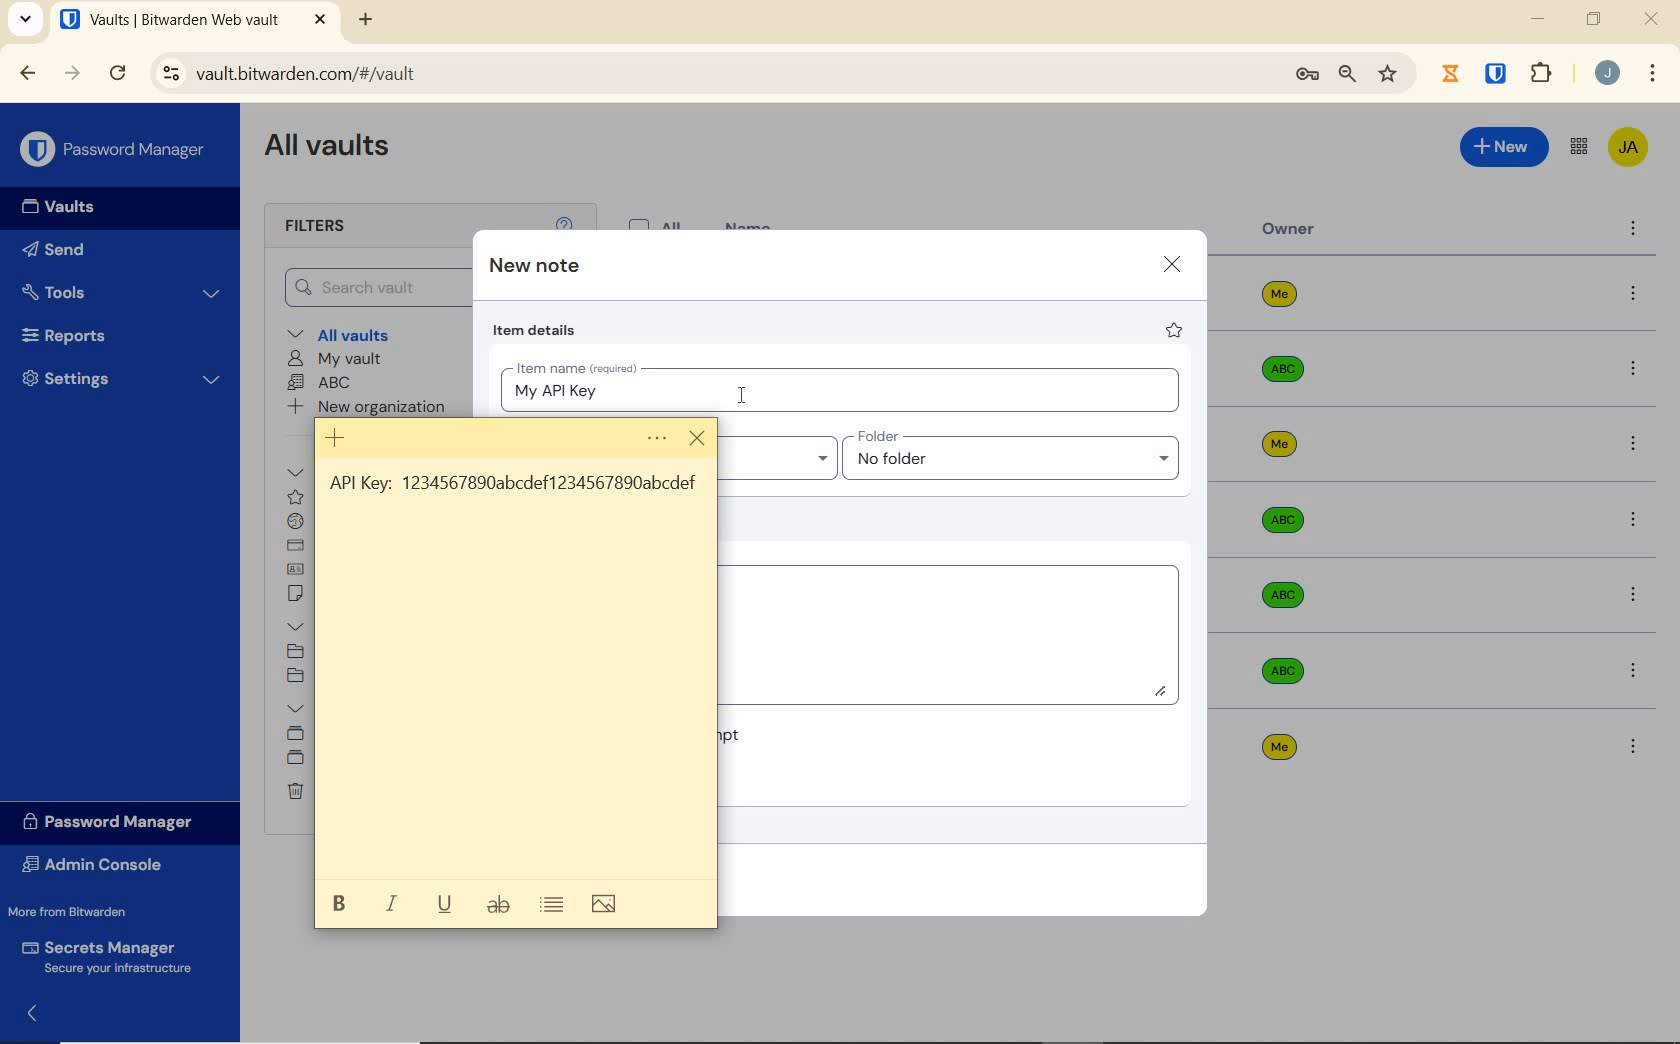  What do you see at coordinates (112, 954) in the screenshot?
I see `Secrets Manager` at bounding box center [112, 954].